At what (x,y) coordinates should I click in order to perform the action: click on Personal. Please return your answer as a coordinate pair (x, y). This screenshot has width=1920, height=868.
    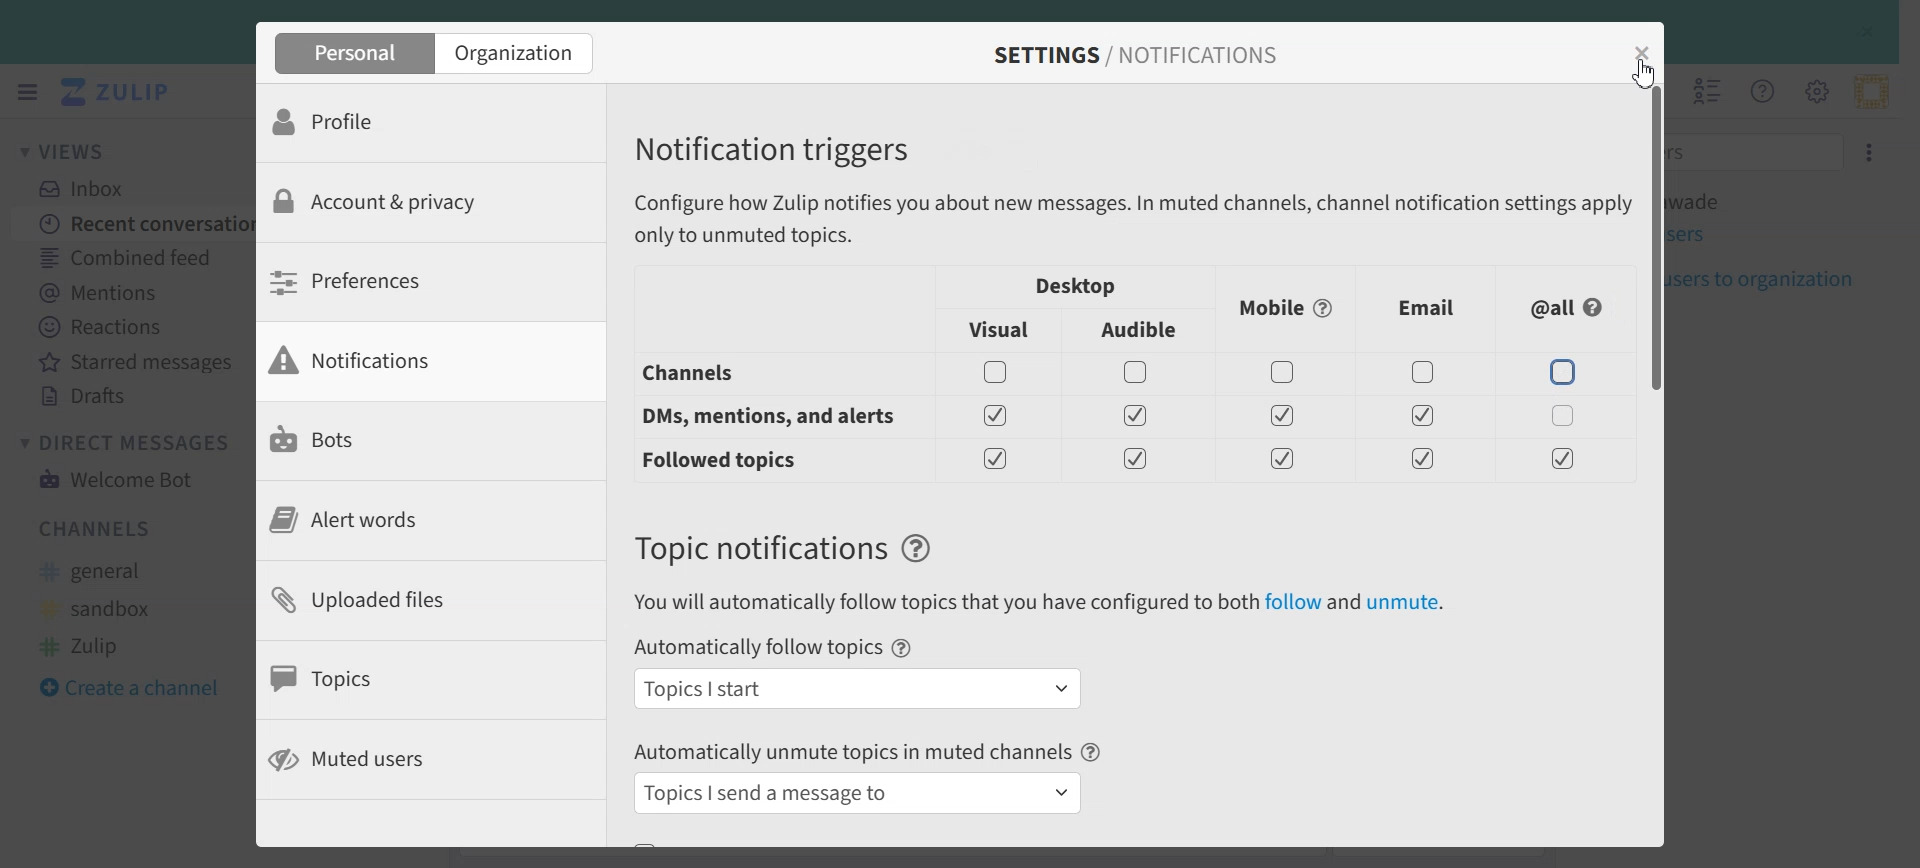
    Looking at the image, I should click on (351, 53).